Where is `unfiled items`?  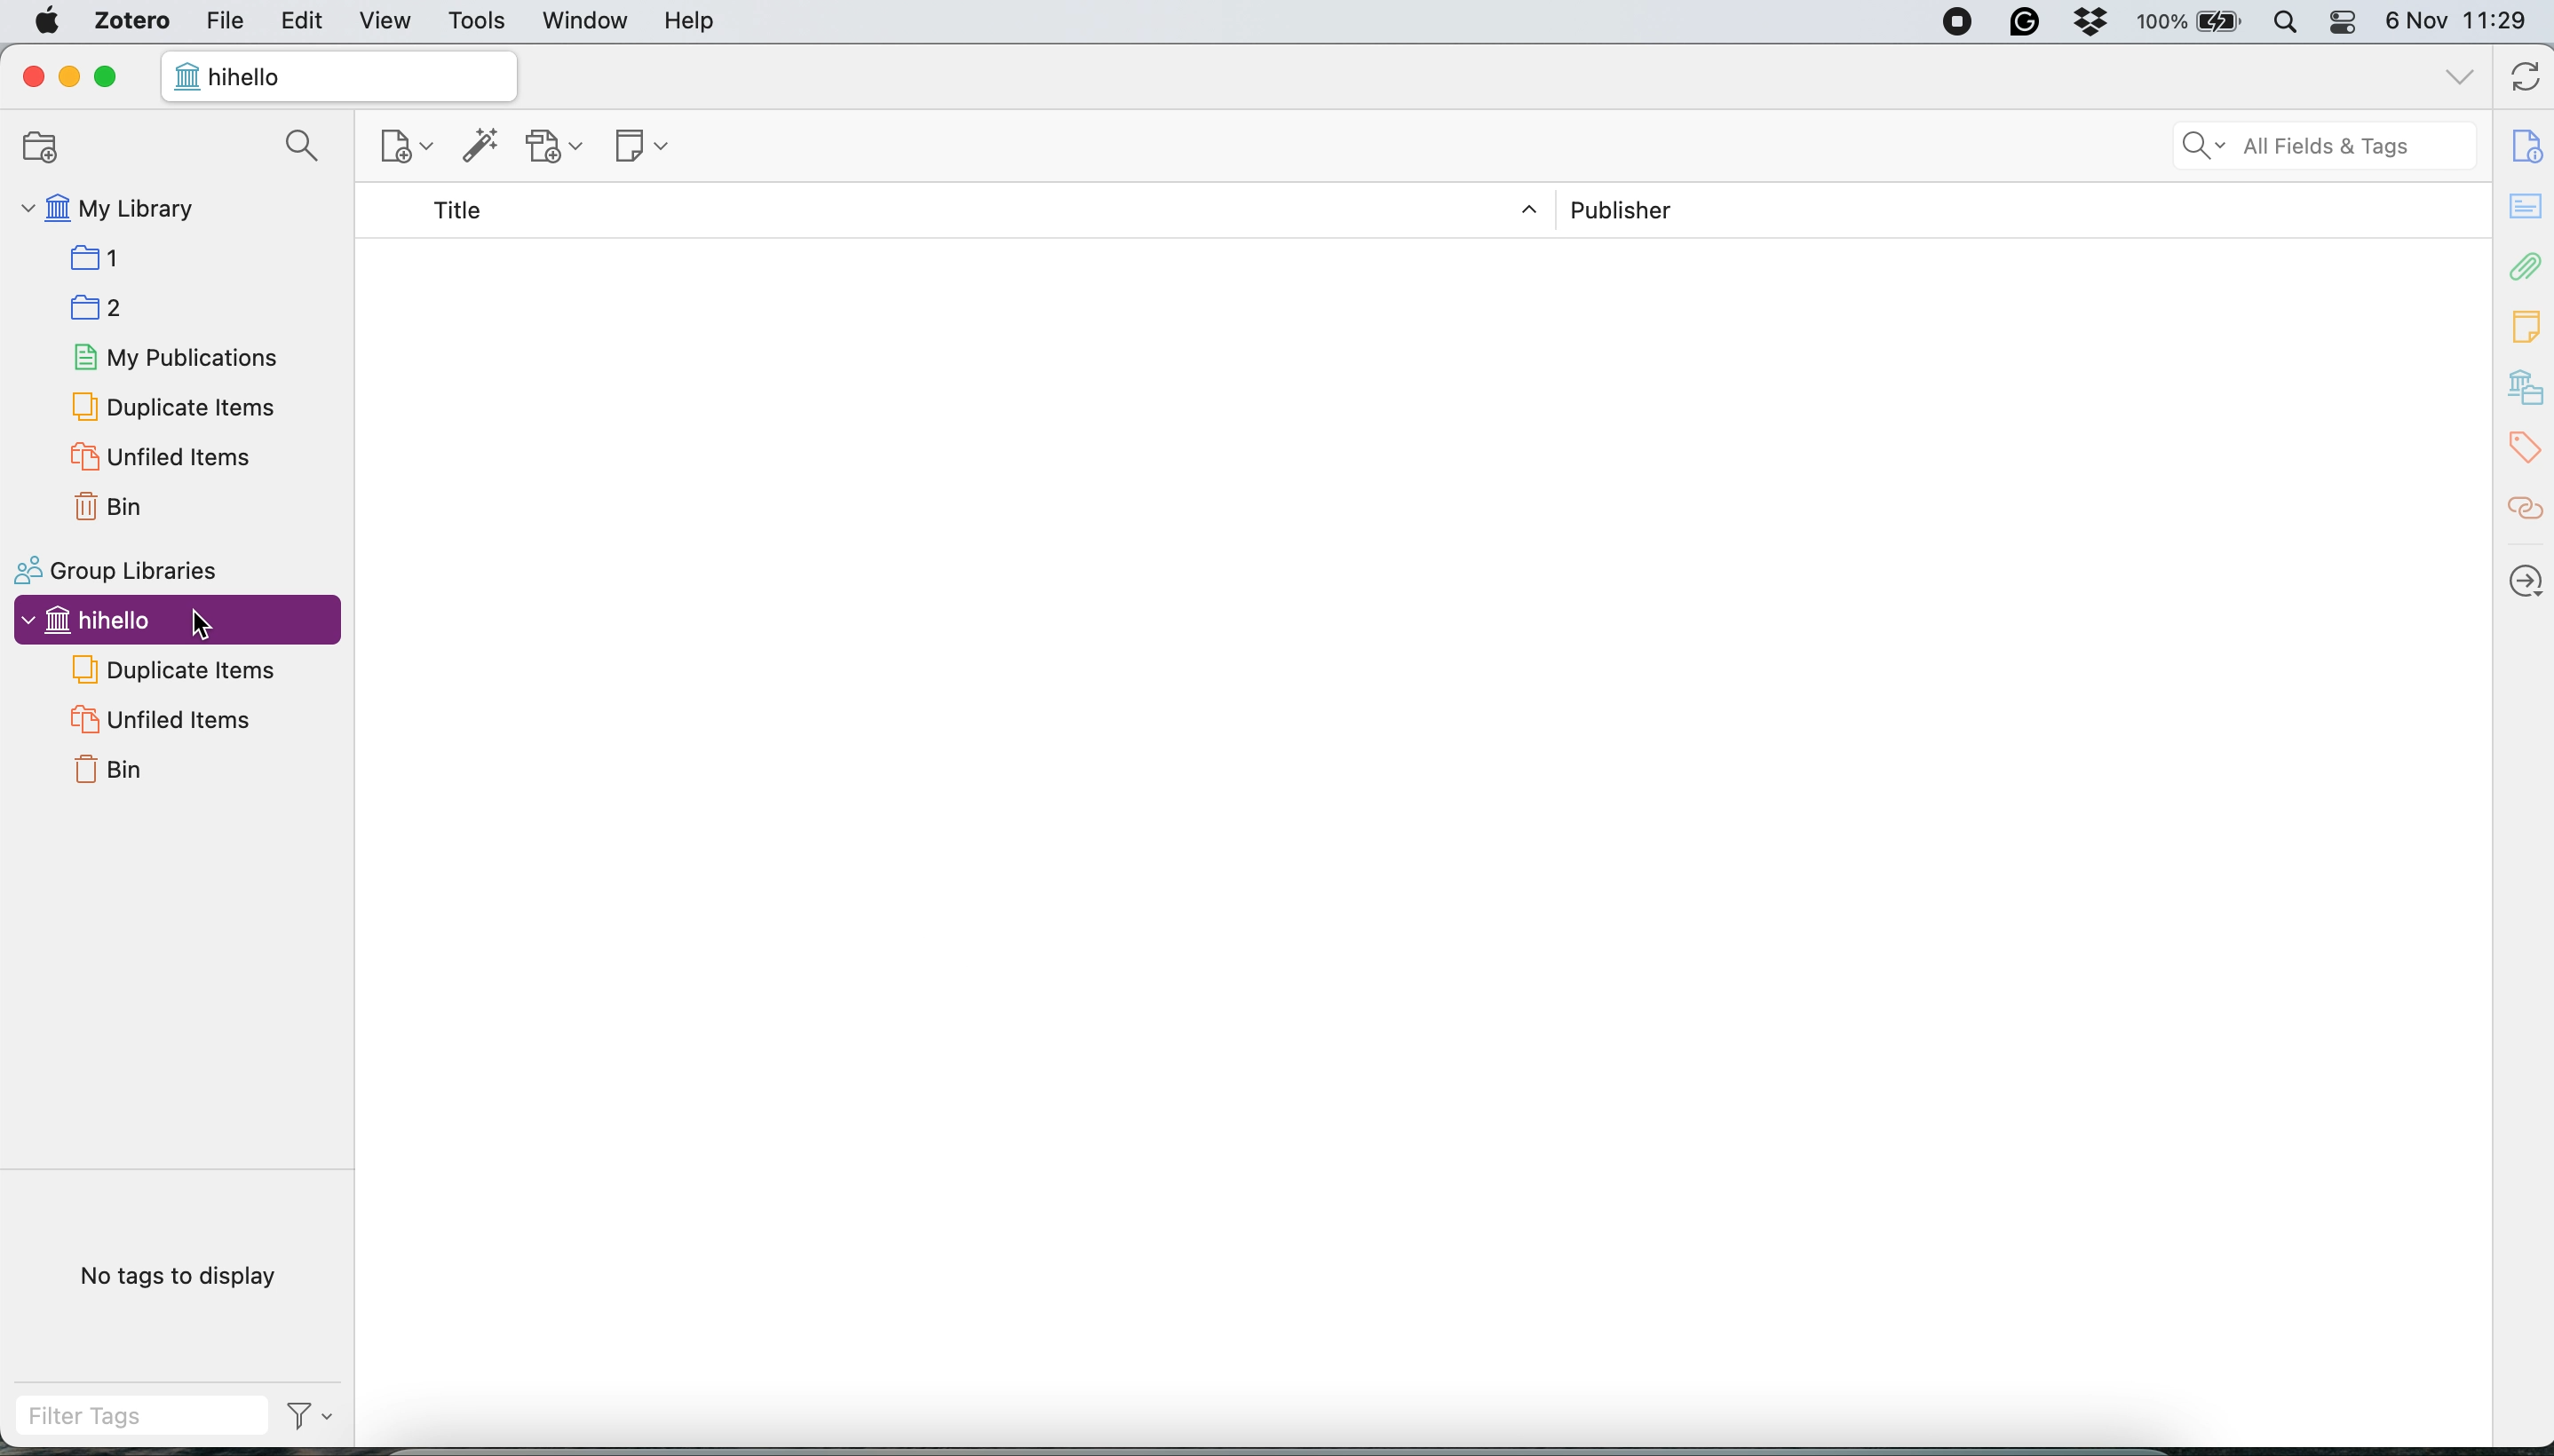 unfiled items is located at coordinates (163, 460).